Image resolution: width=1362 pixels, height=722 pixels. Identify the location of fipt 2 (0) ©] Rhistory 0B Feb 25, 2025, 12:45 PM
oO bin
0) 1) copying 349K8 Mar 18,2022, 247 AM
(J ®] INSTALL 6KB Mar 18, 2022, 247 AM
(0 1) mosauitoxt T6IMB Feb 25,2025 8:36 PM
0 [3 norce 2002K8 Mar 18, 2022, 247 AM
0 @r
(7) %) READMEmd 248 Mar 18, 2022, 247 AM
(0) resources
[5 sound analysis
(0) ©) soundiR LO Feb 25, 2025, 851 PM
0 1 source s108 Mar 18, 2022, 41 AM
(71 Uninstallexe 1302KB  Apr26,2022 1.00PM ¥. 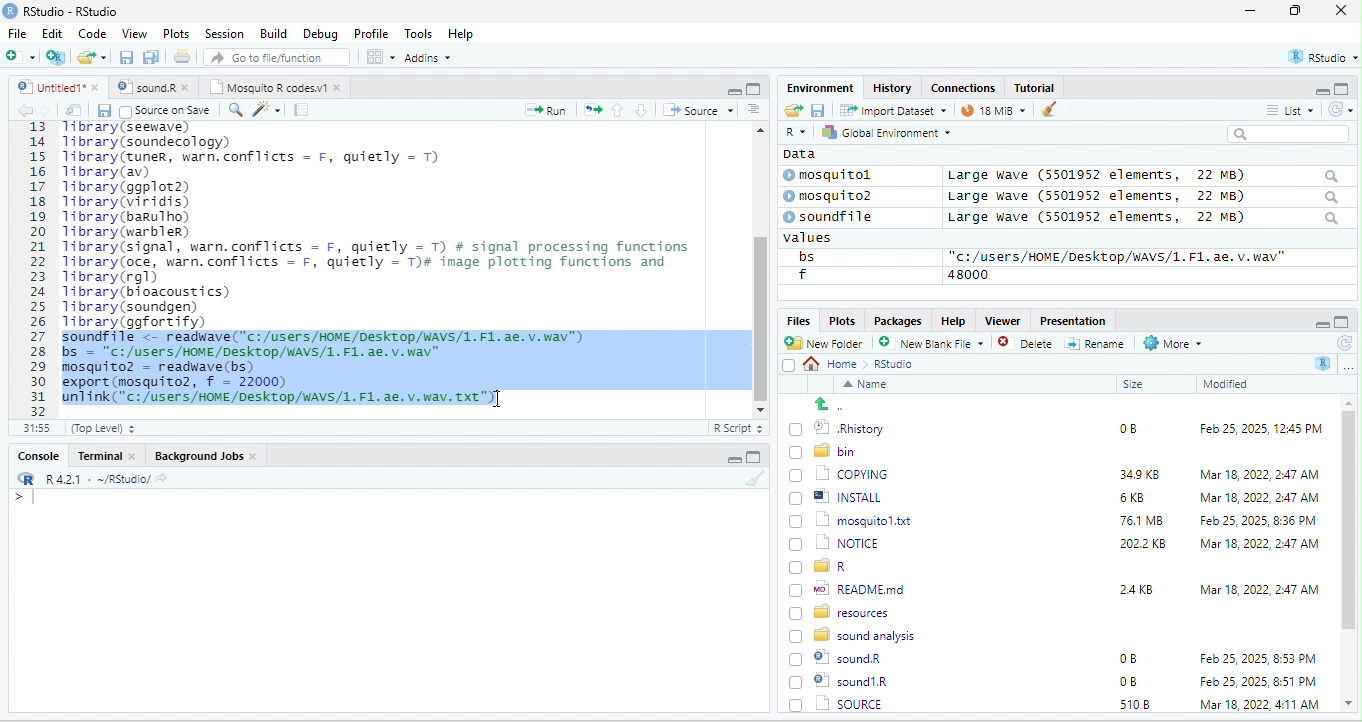
(394, 262).